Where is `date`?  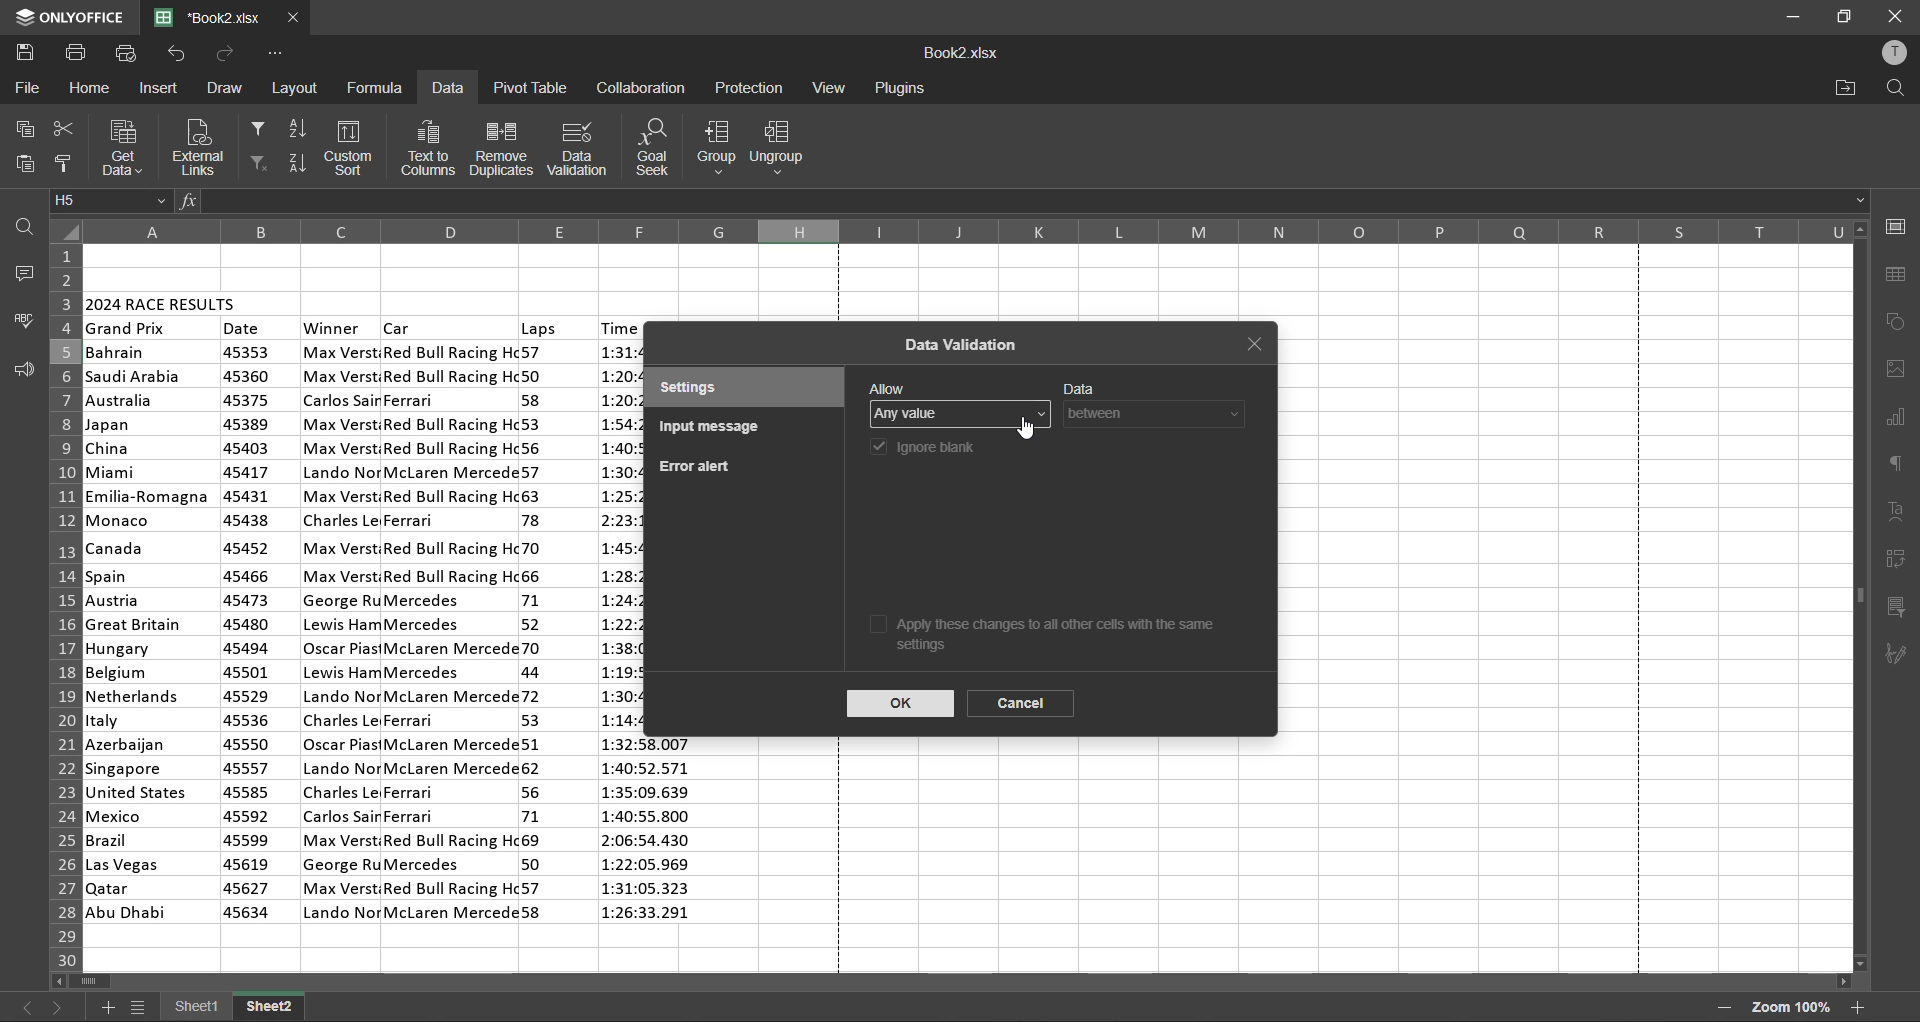
date is located at coordinates (243, 328).